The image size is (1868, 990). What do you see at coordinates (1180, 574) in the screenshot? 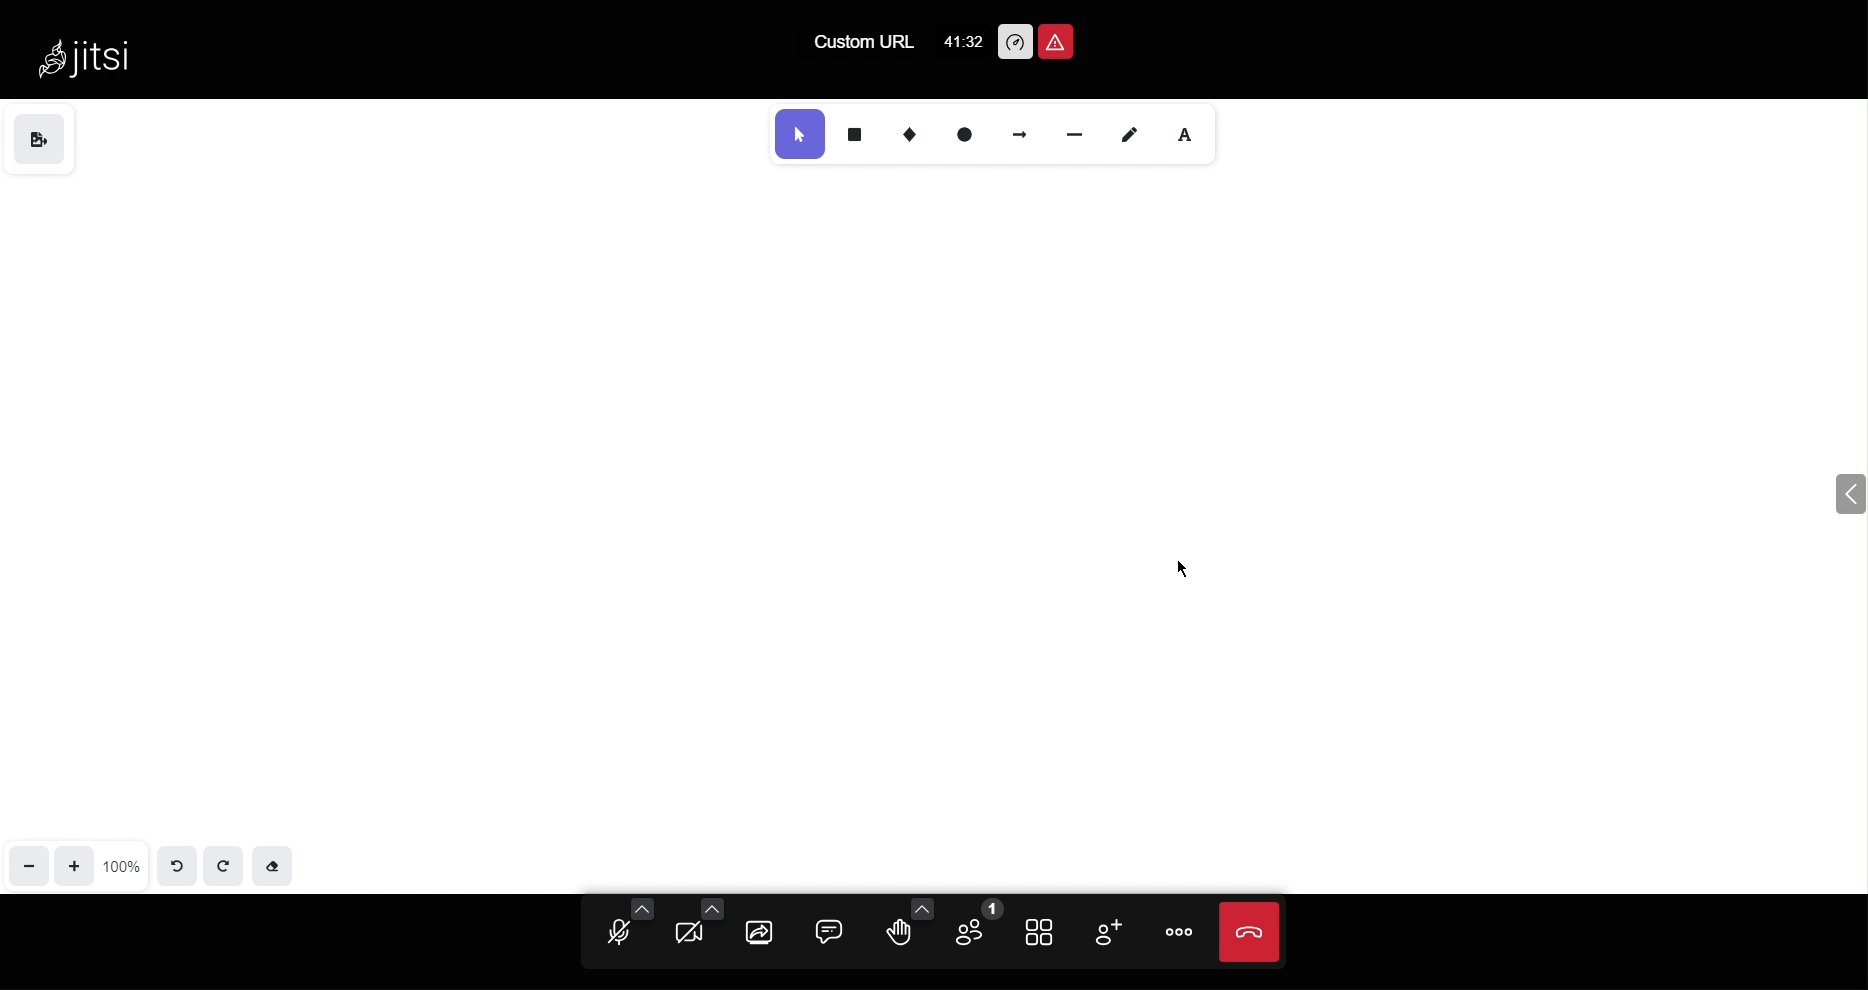
I see `Cursor` at bounding box center [1180, 574].